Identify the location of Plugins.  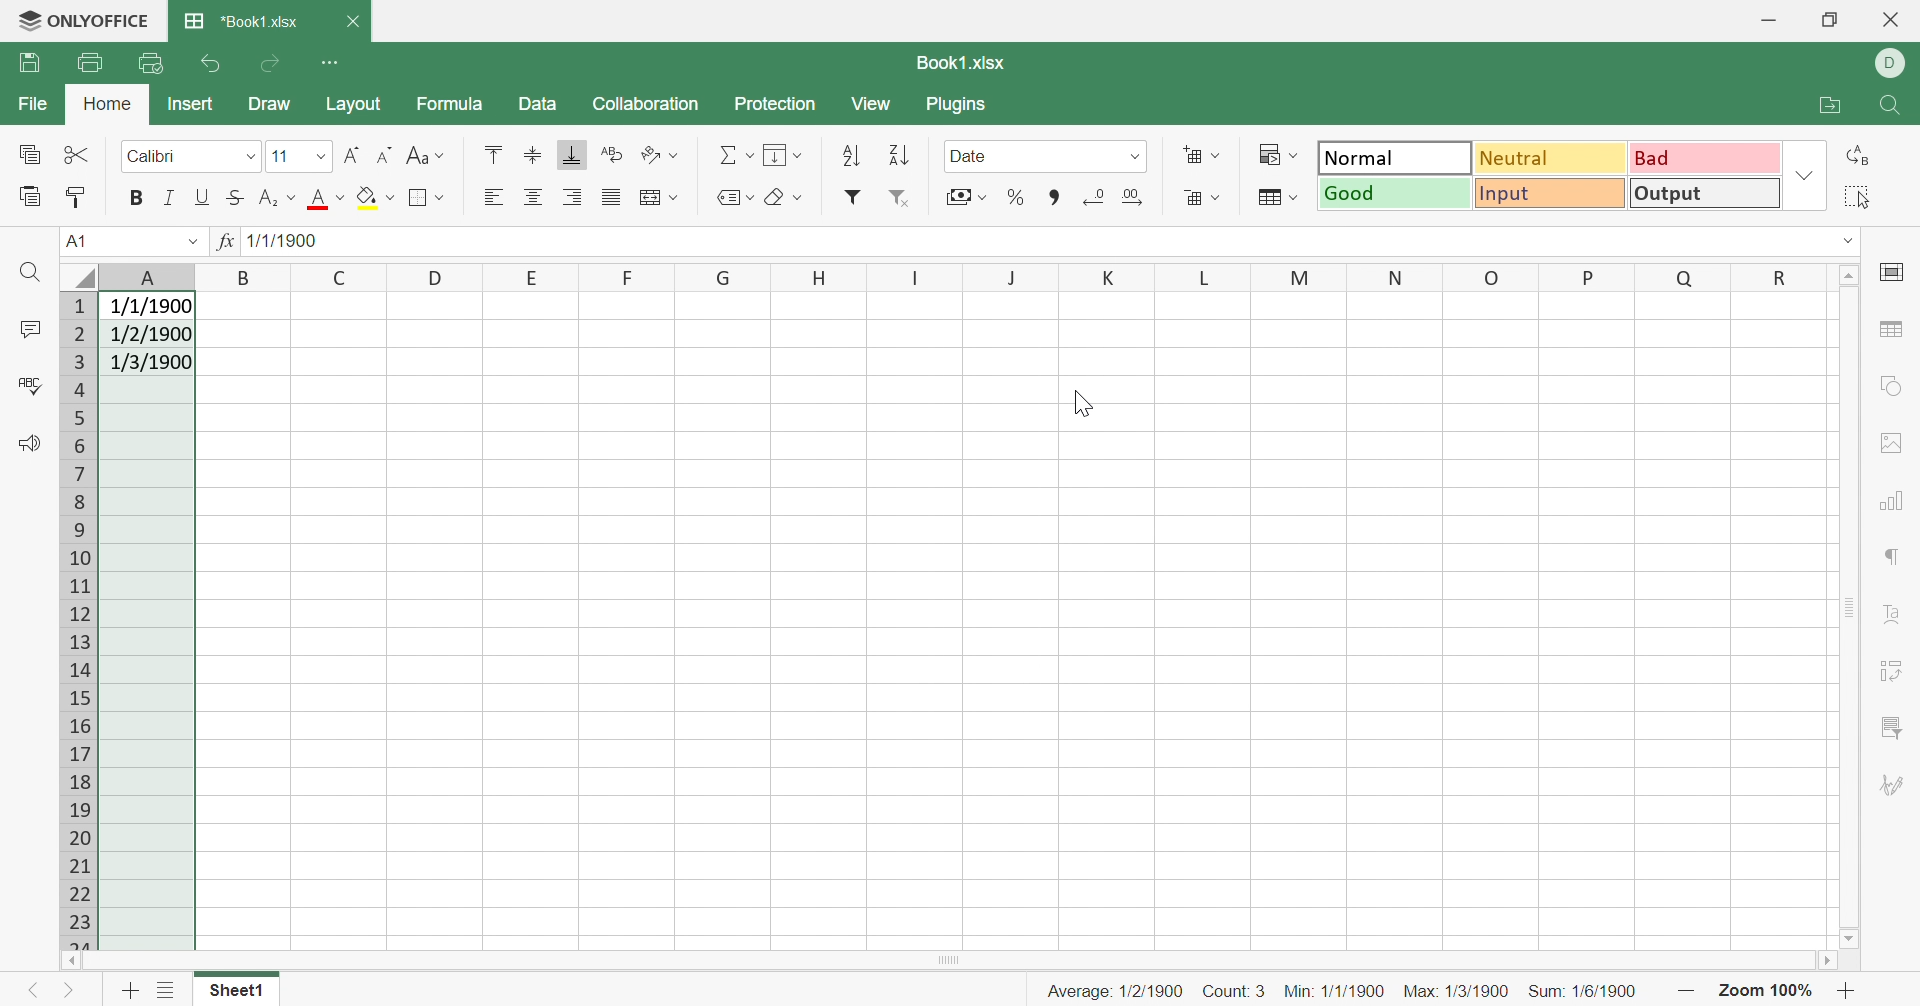
(961, 105).